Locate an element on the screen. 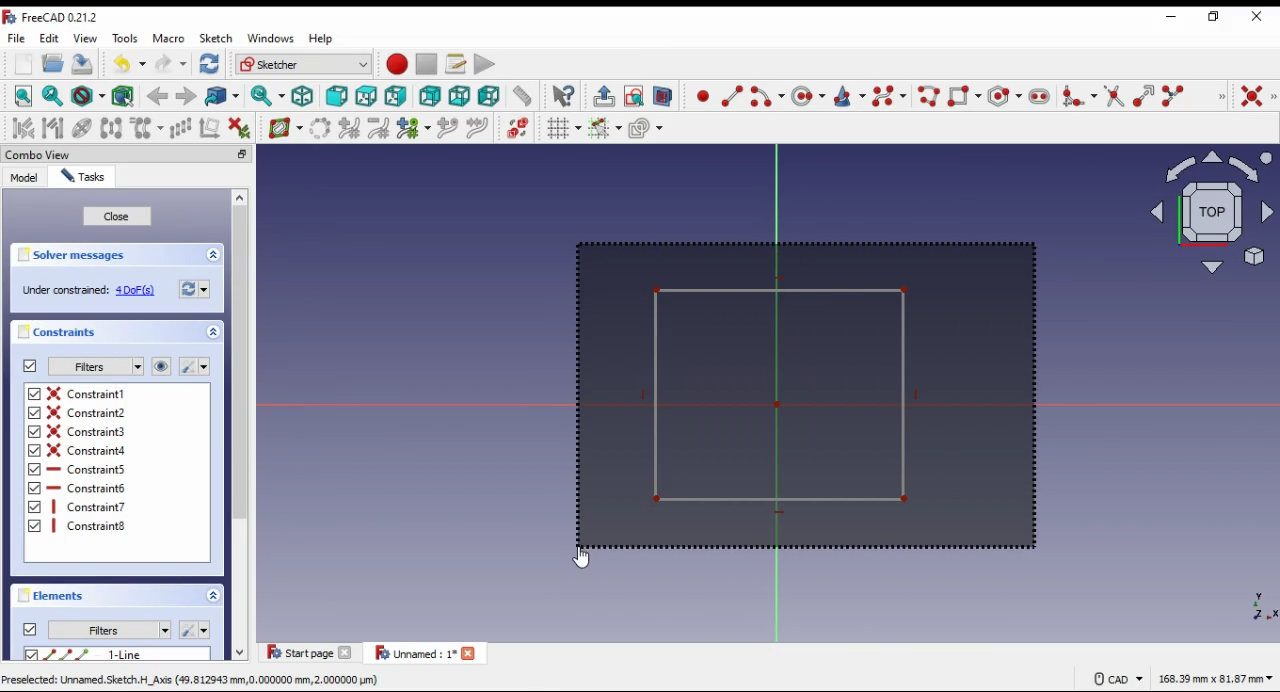 The image size is (1280, 692). minimize is located at coordinates (242, 154).